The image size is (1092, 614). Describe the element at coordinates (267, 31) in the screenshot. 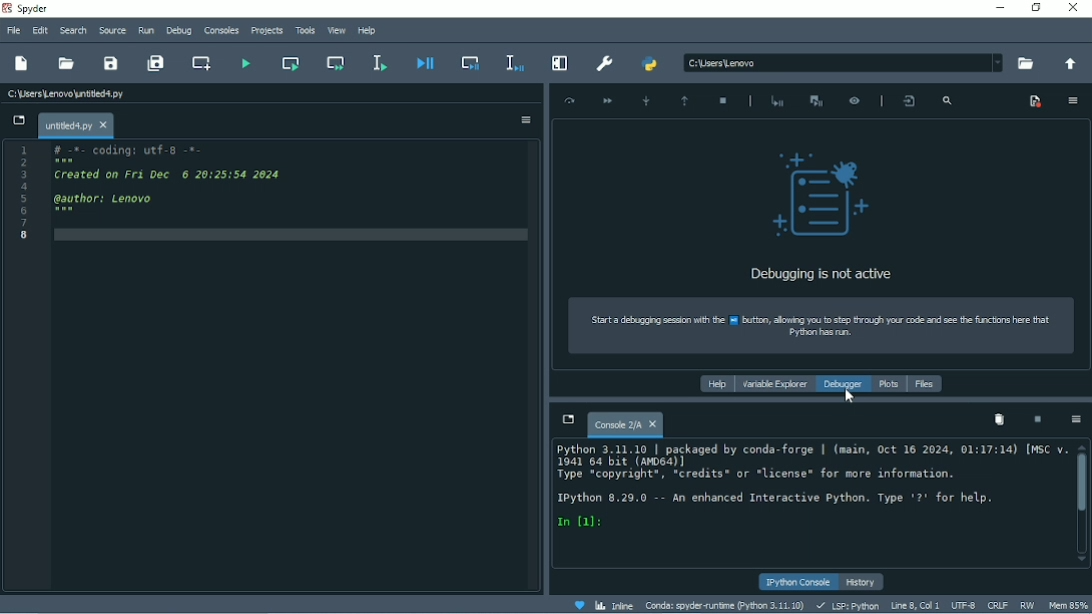

I see `Projects` at that location.